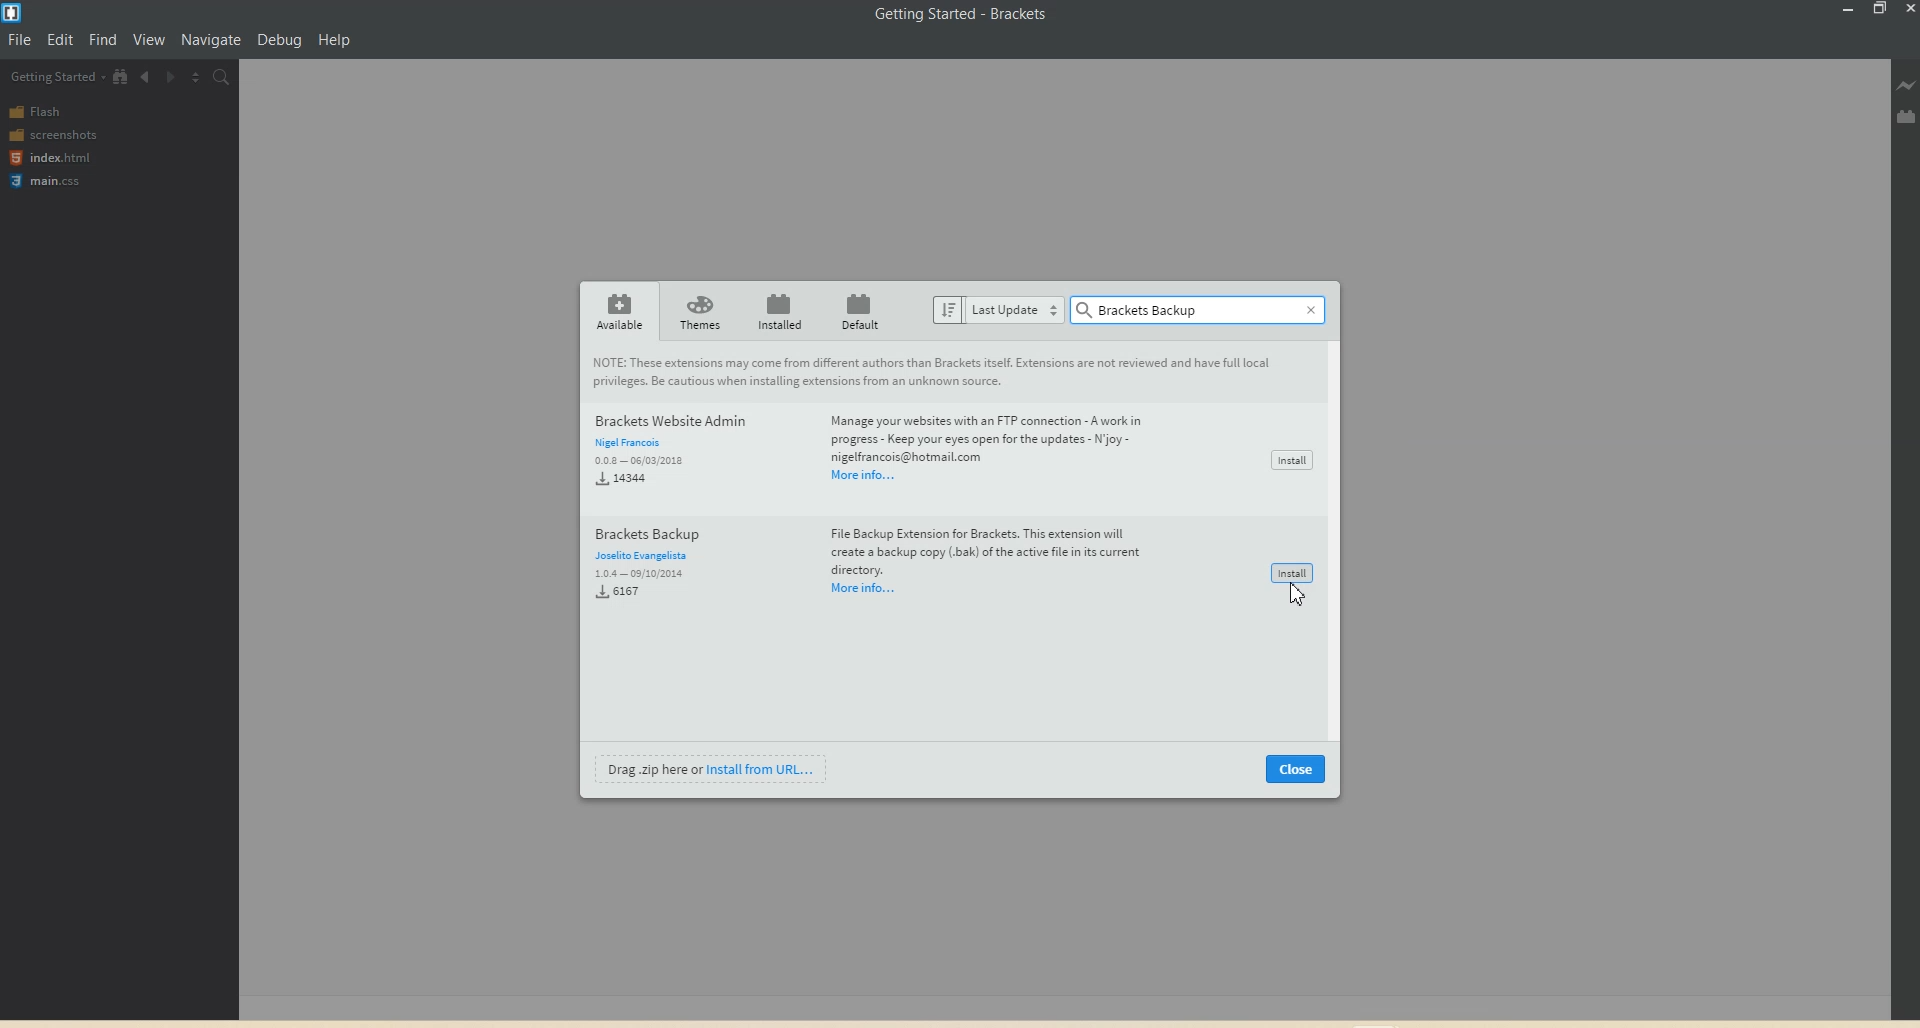 The height and width of the screenshot is (1028, 1920). Describe the element at coordinates (15, 13) in the screenshot. I see `Logo` at that location.